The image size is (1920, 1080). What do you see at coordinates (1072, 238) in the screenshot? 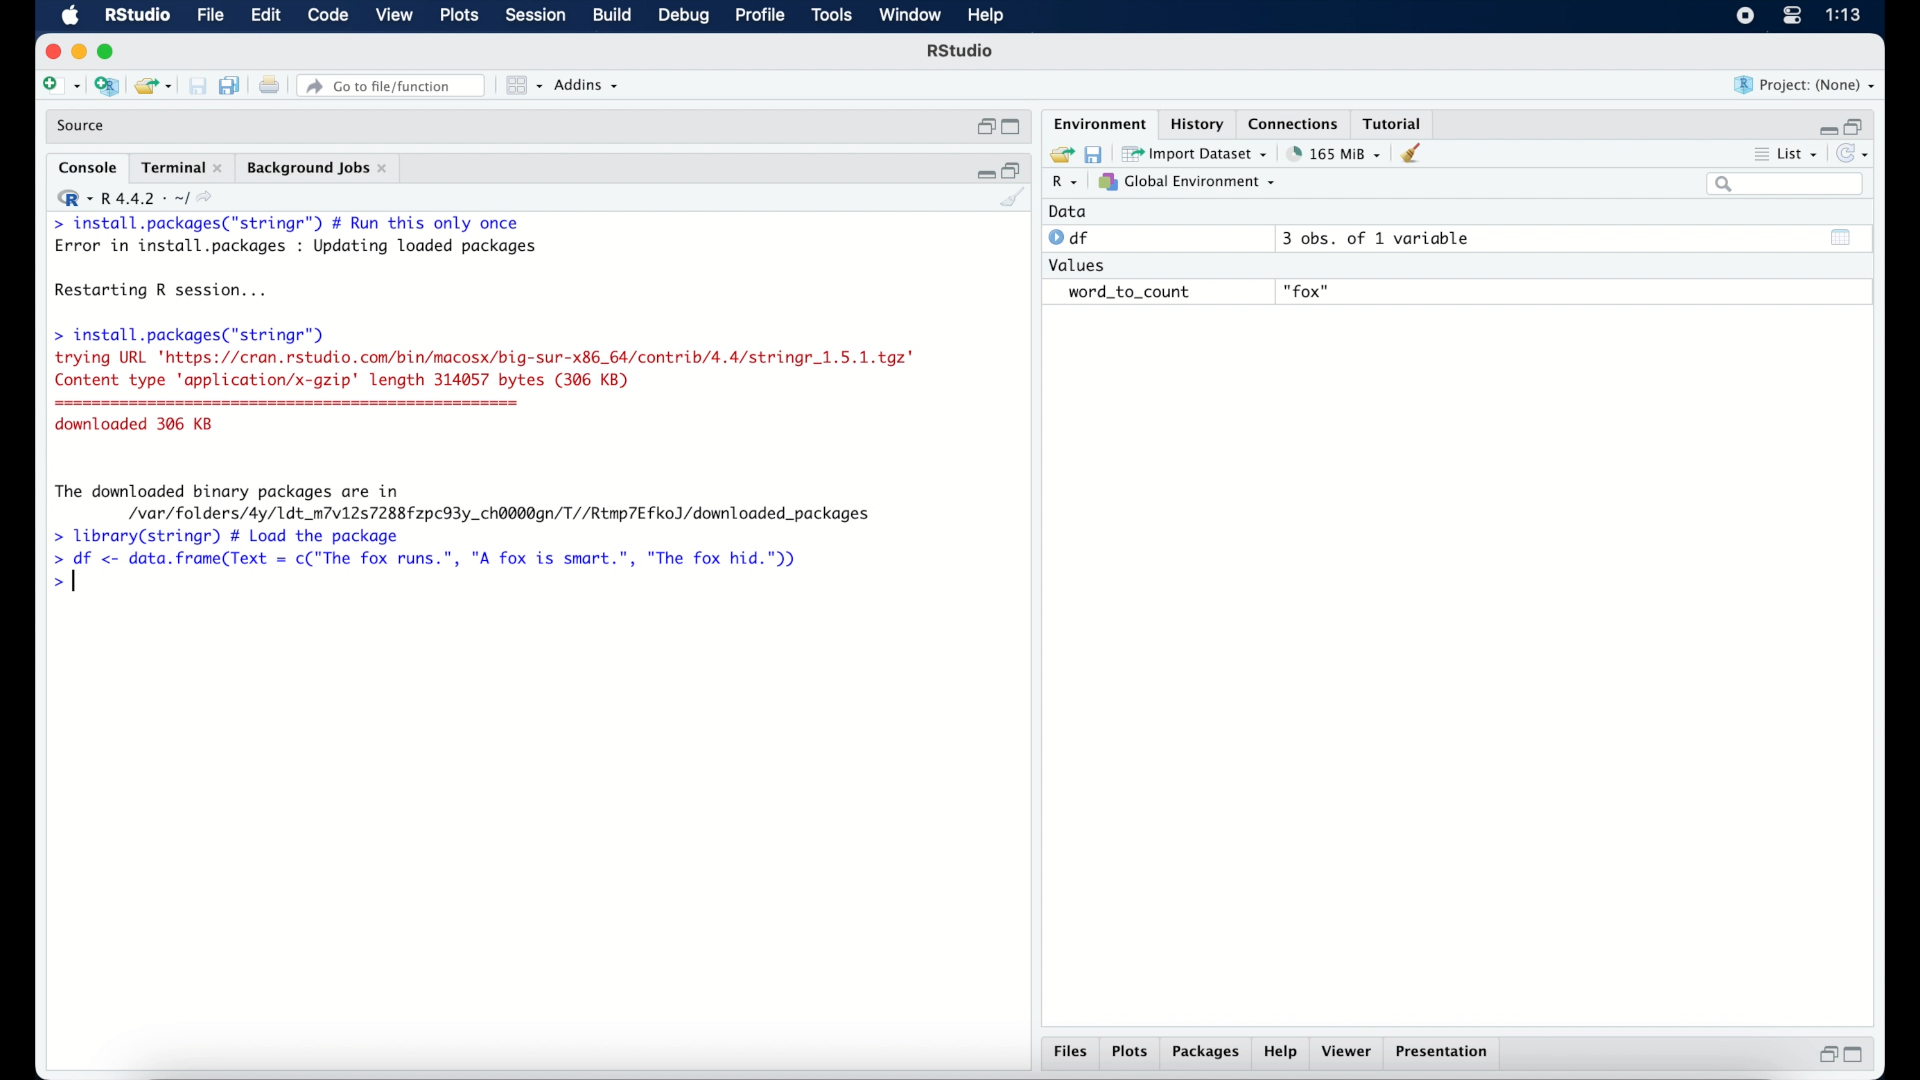
I see `df` at bounding box center [1072, 238].